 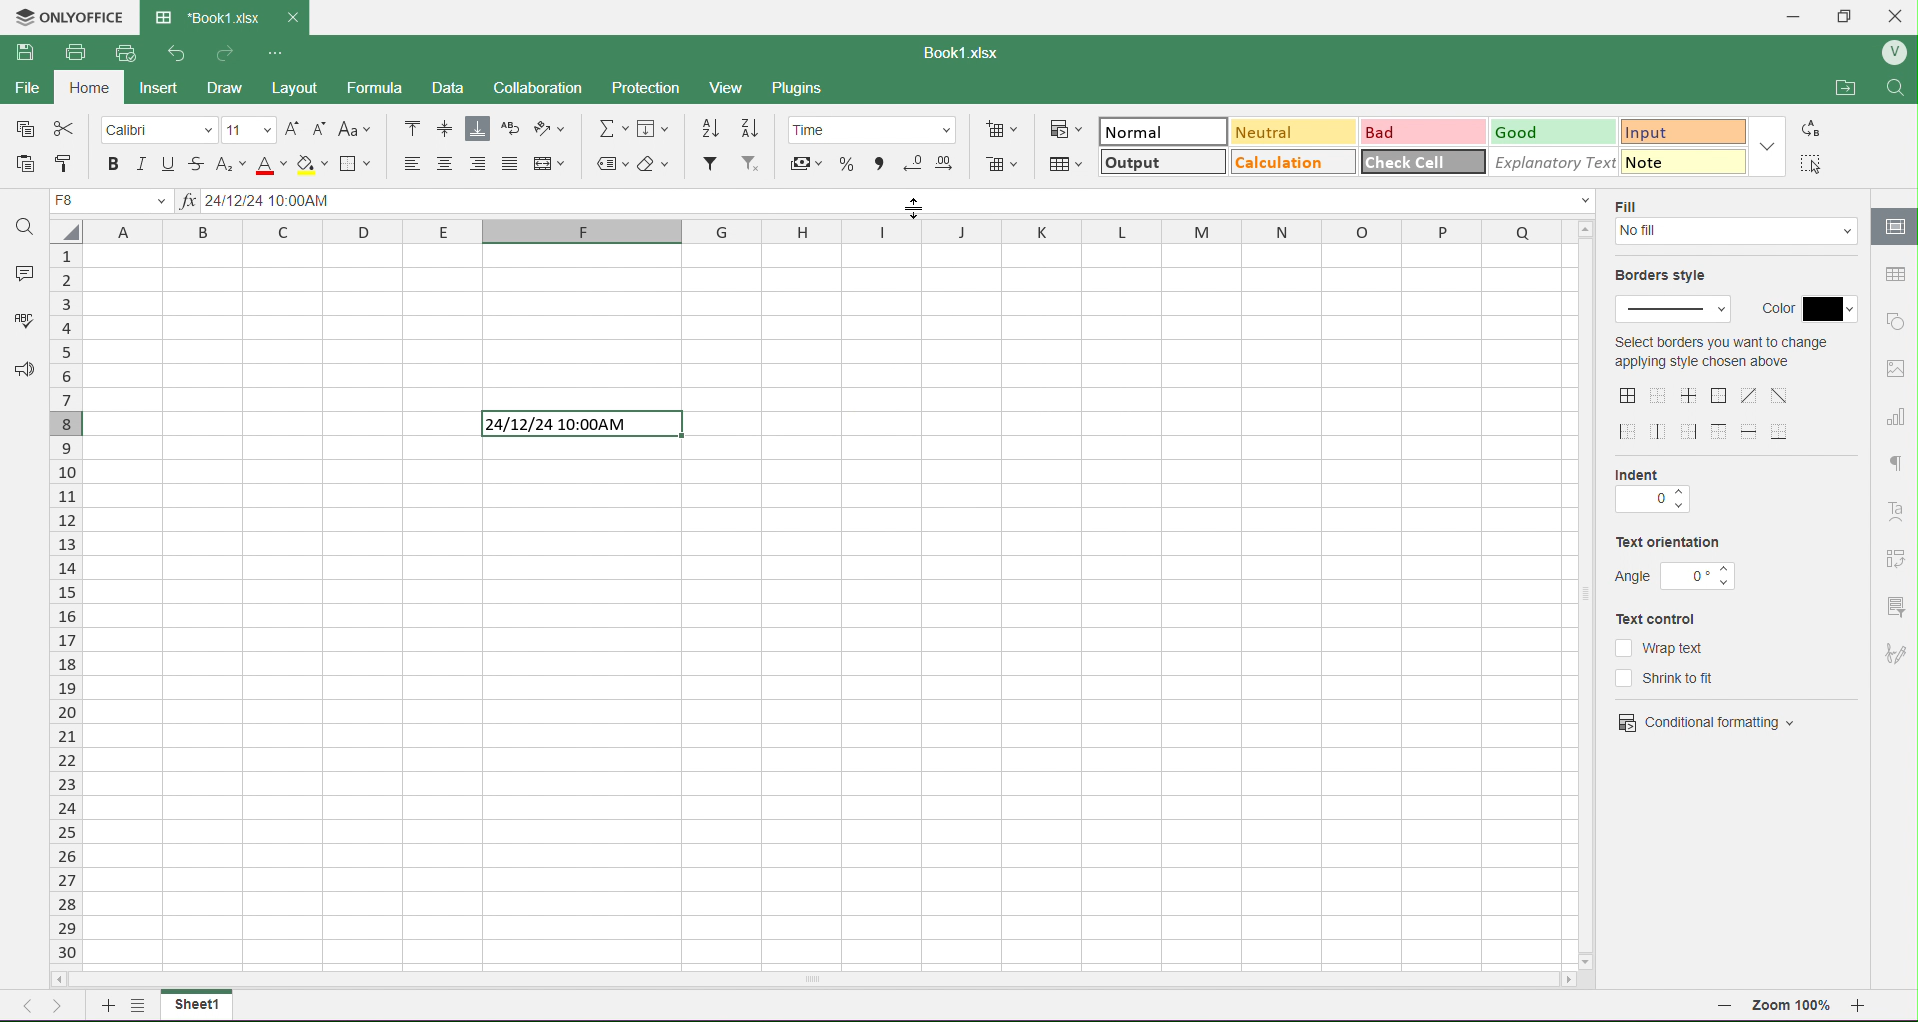 I want to click on Named Ranges, so click(x=610, y=164).